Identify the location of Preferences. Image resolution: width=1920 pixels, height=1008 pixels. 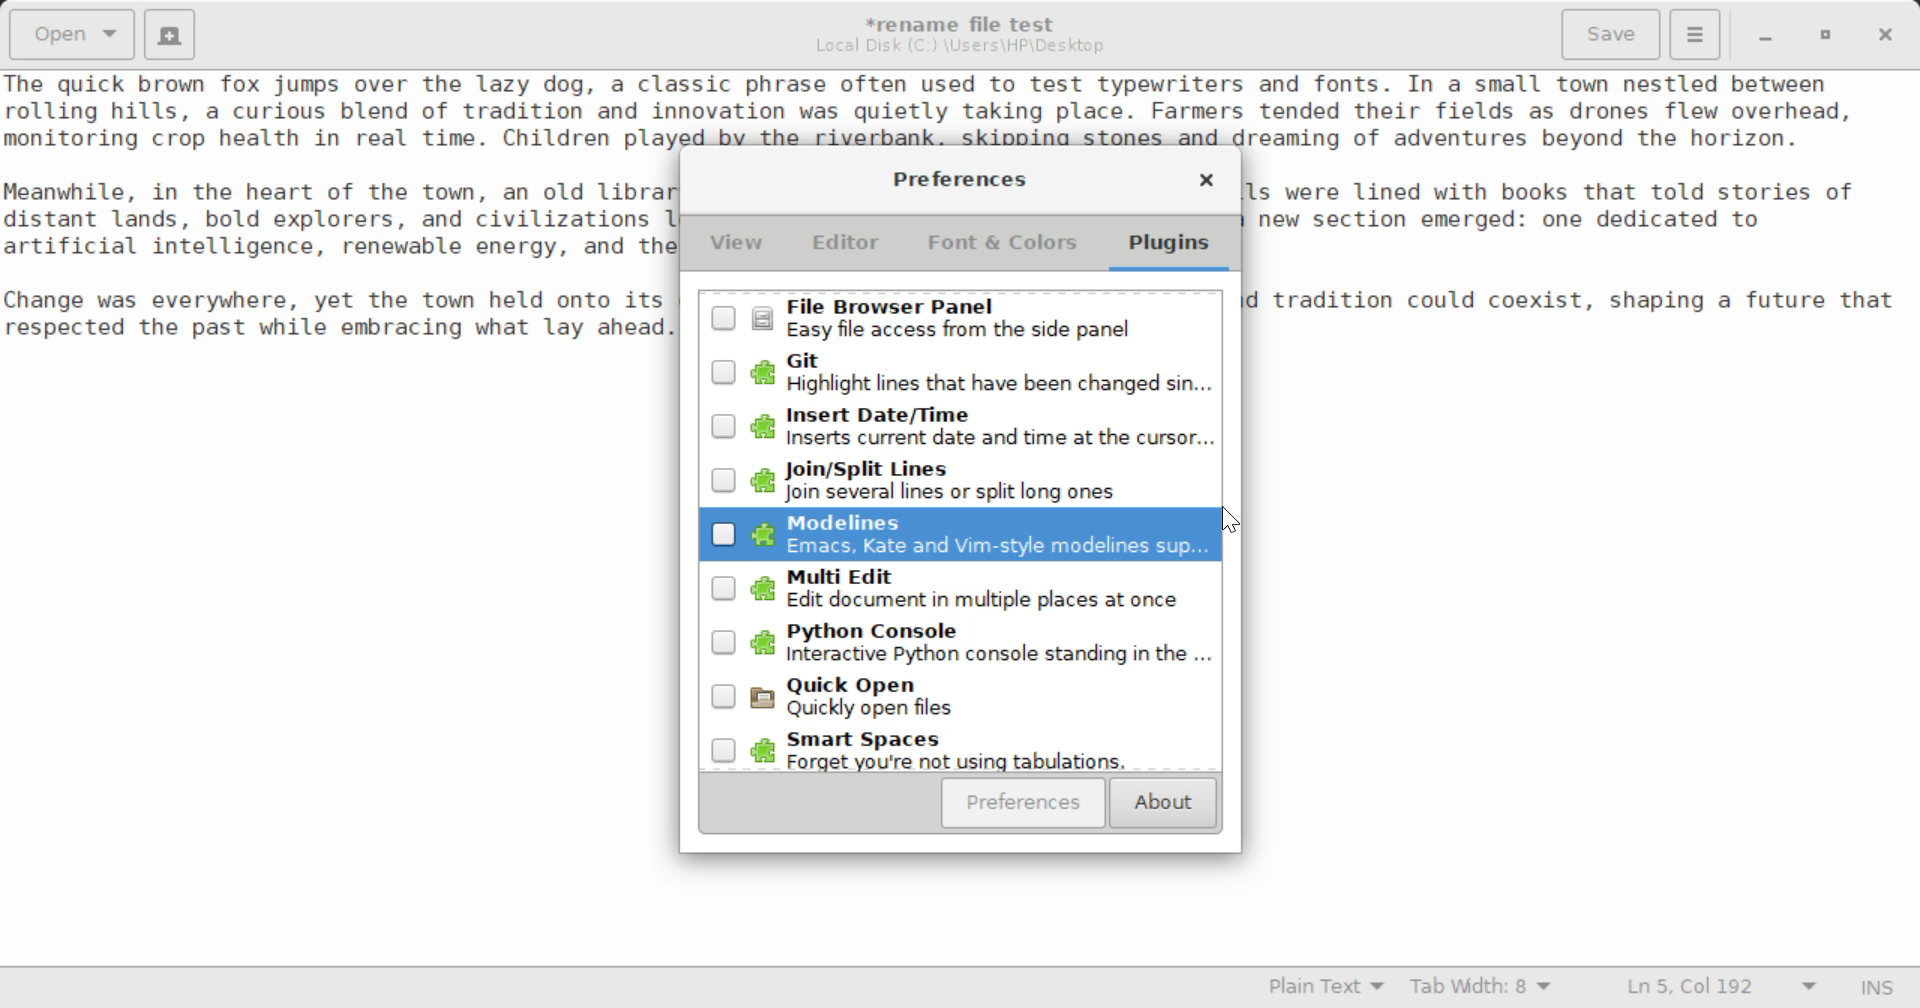
(1024, 803).